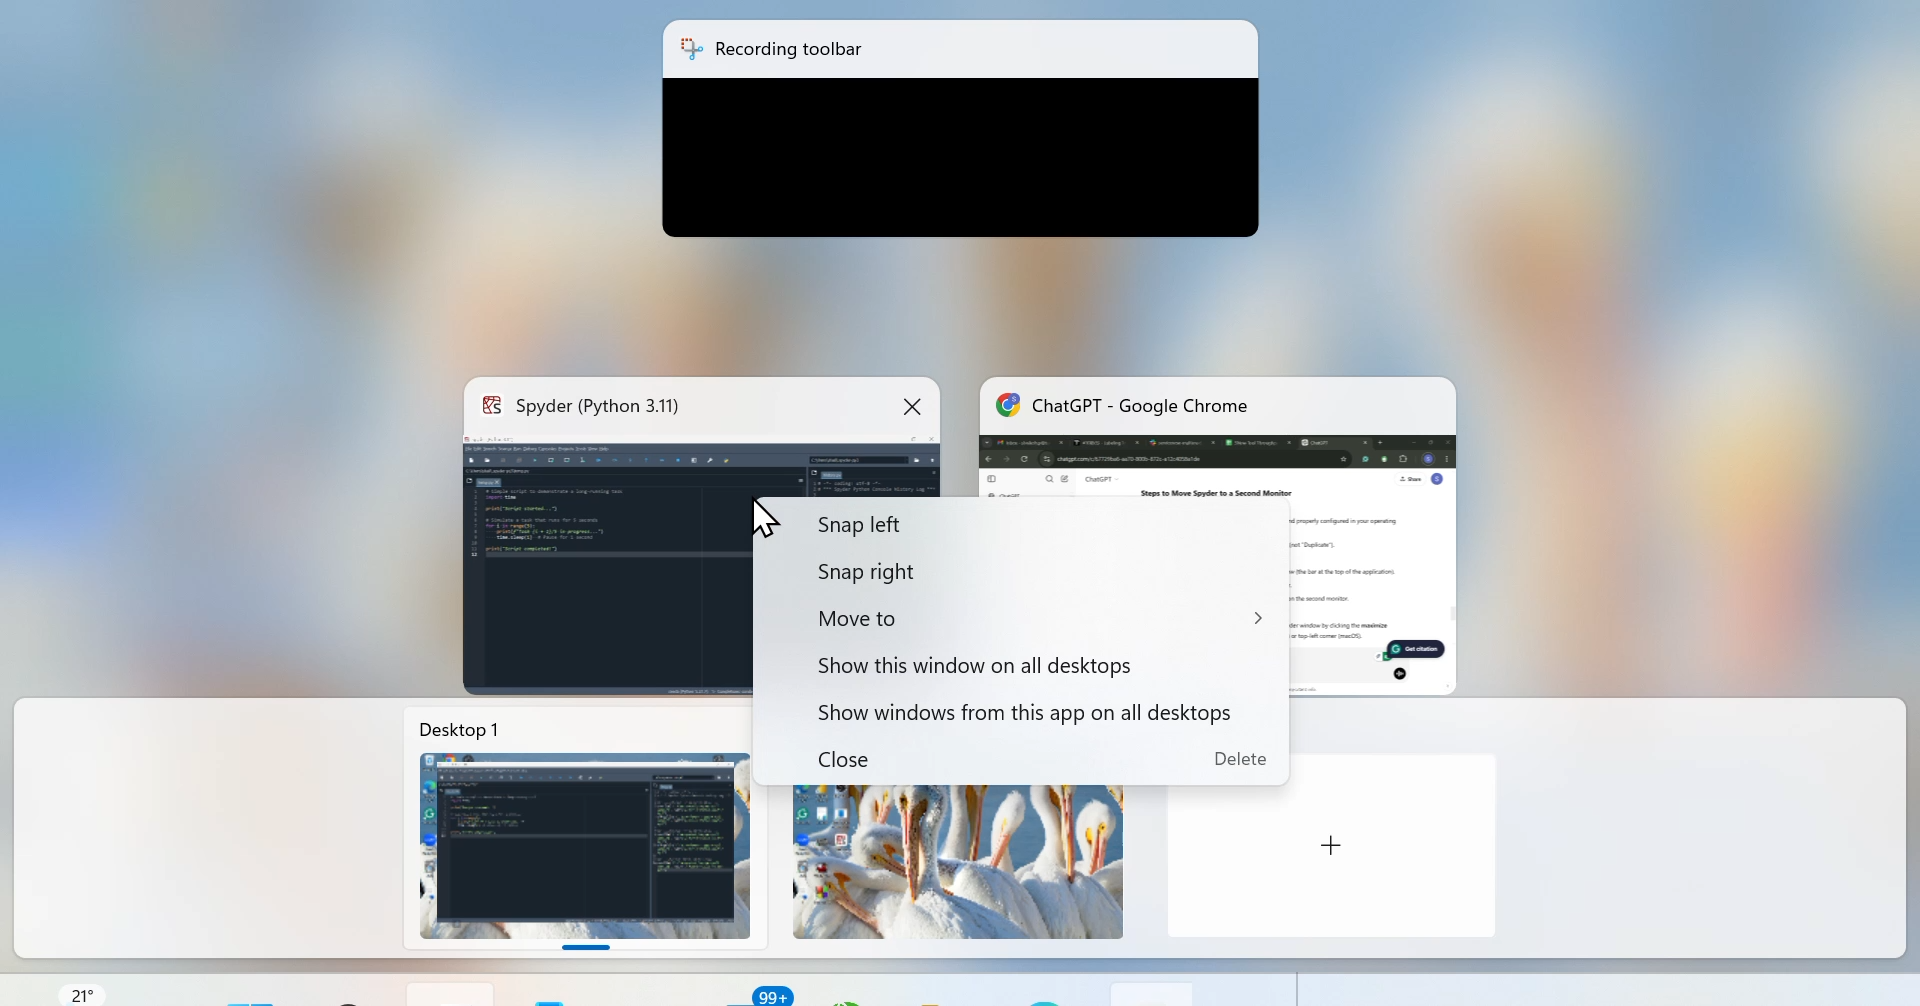 This screenshot has width=1920, height=1006. I want to click on Show Windows from this app on all desktop, so click(1004, 711).